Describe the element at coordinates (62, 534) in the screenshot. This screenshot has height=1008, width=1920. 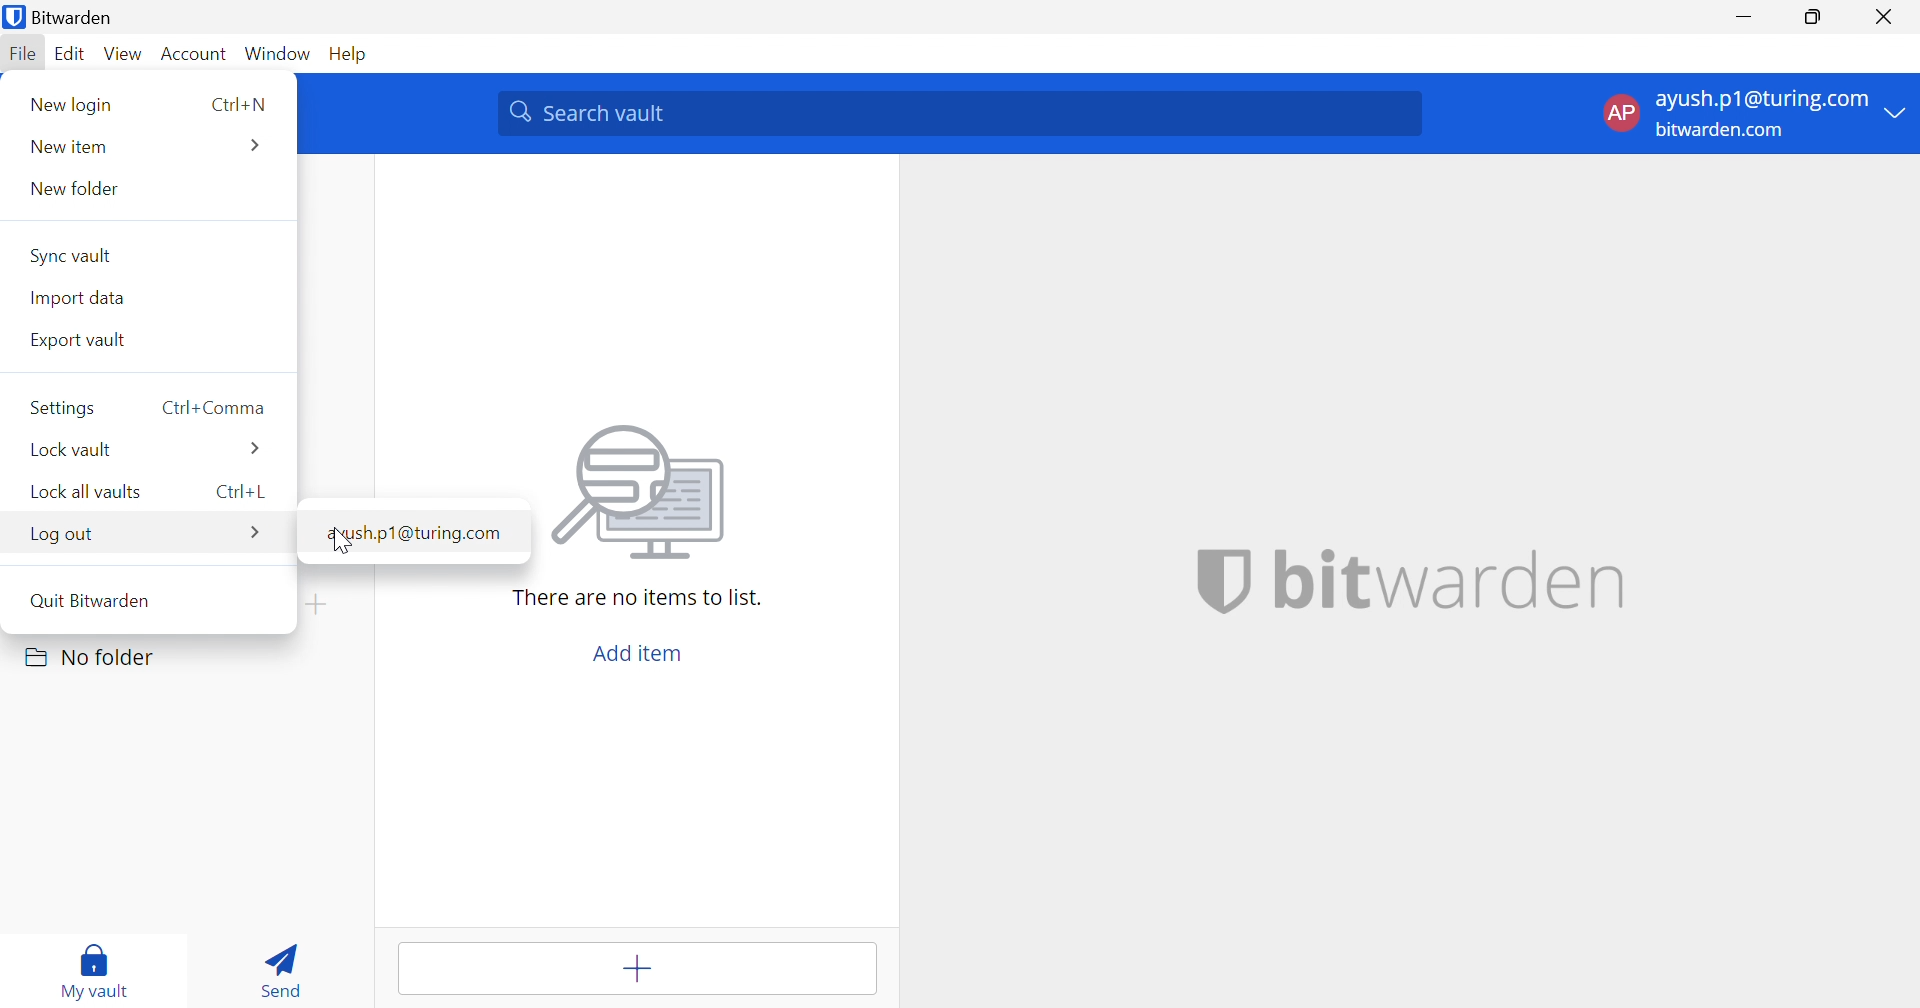
I see `Log out` at that location.